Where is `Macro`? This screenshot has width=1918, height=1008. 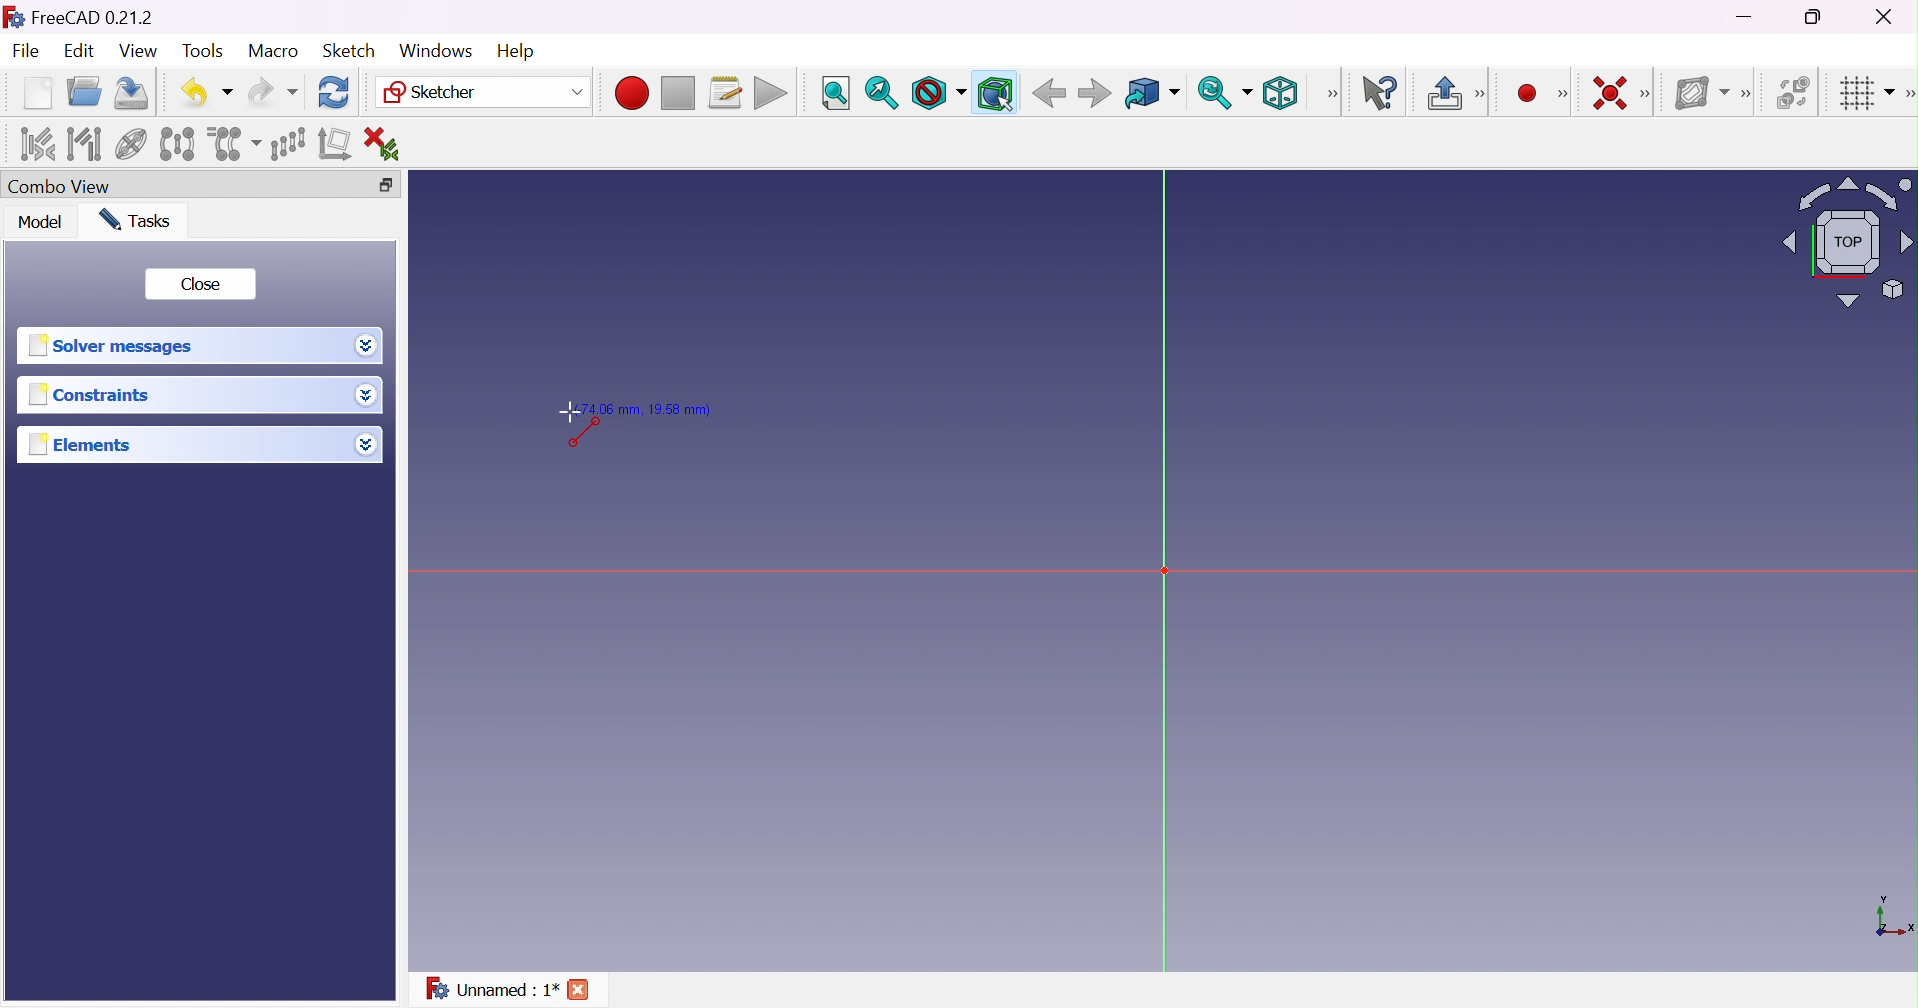 Macro is located at coordinates (272, 51).